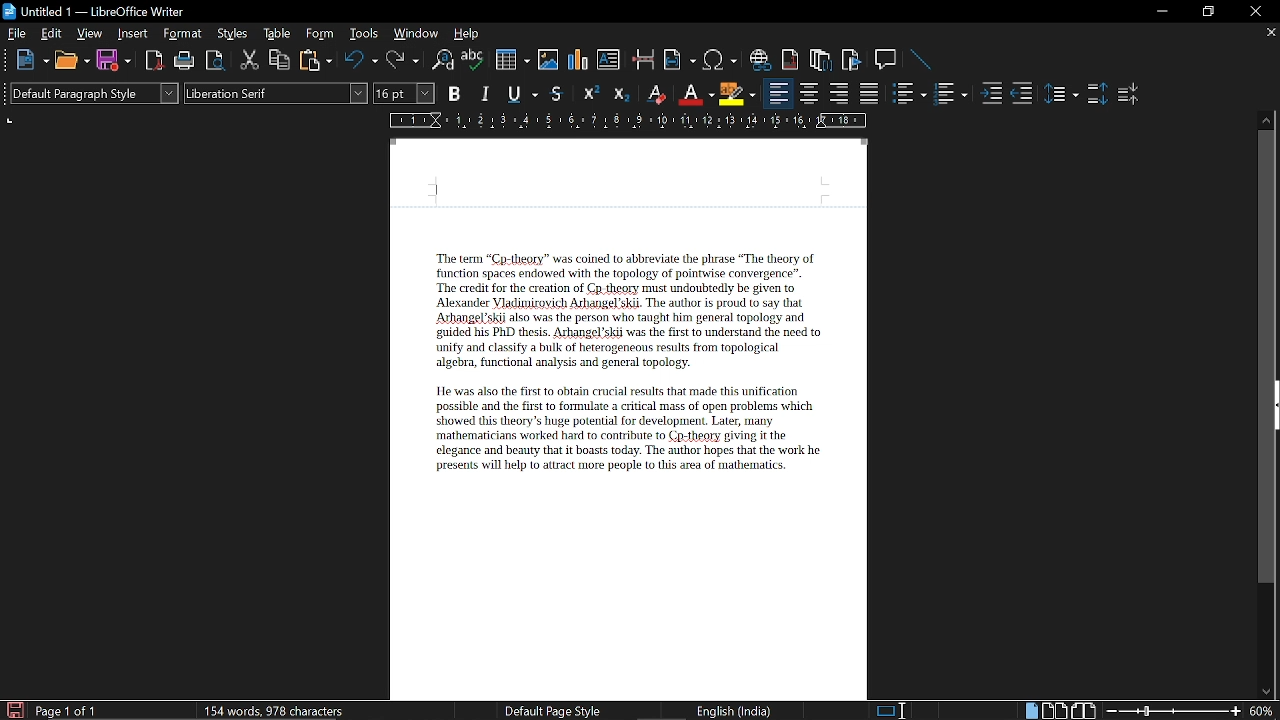  What do you see at coordinates (1276, 405) in the screenshot?
I see `sidebar menu` at bounding box center [1276, 405].